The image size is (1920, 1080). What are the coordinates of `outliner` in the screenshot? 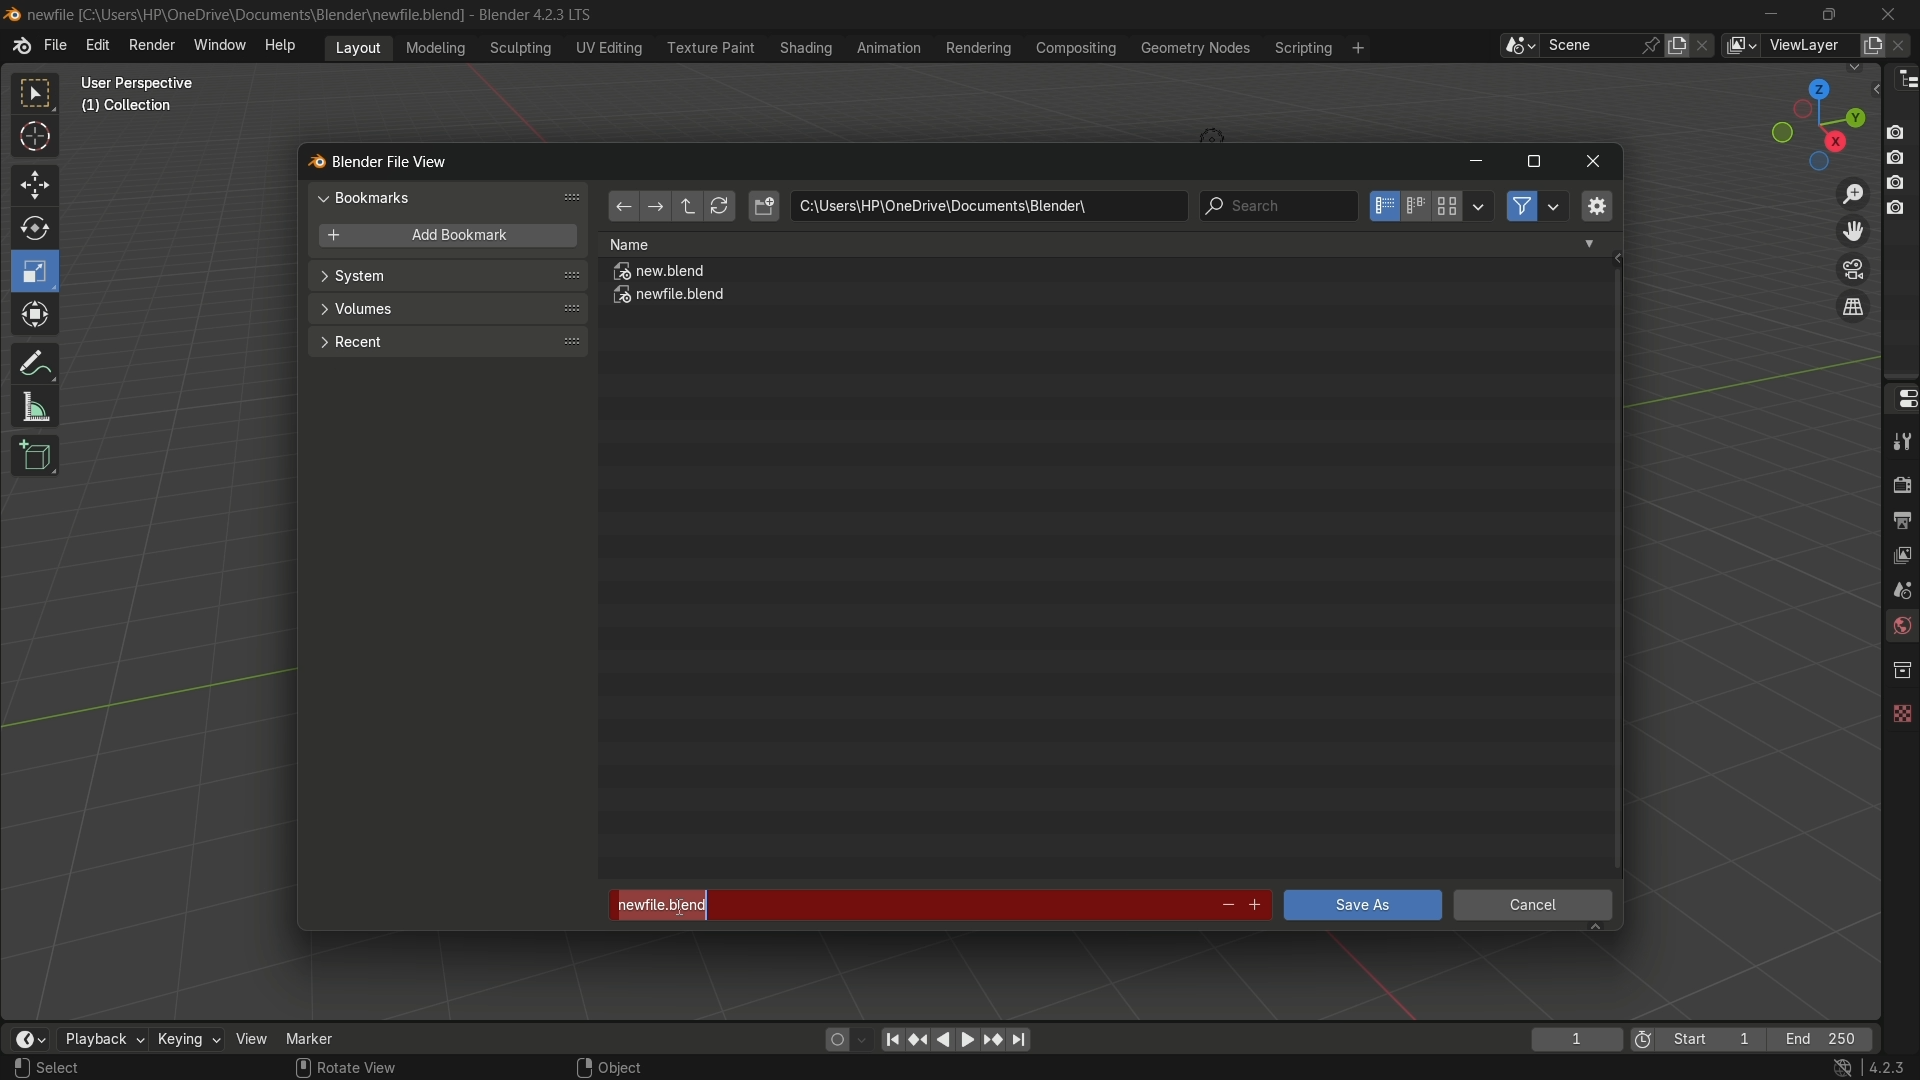 It's located at (1902, 78).